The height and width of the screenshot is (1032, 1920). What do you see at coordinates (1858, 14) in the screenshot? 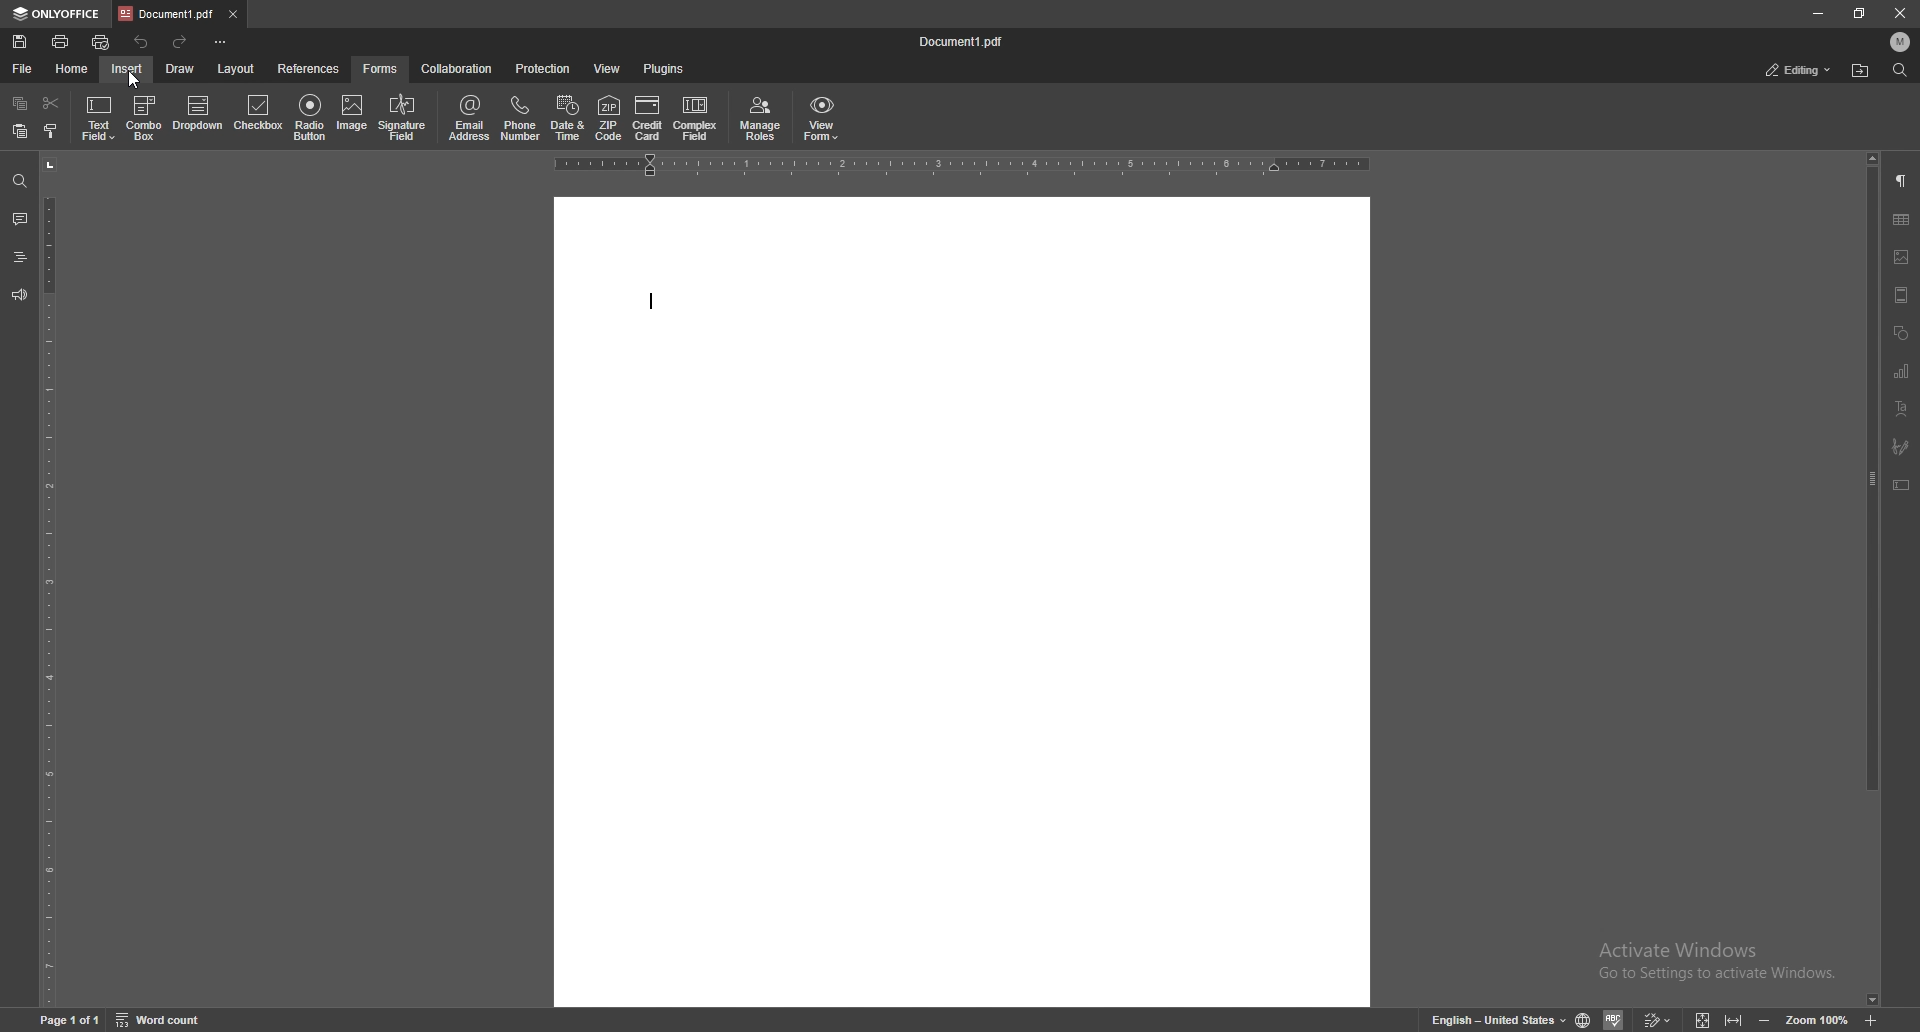
I see `resize` at bounding box center [1858, 14].